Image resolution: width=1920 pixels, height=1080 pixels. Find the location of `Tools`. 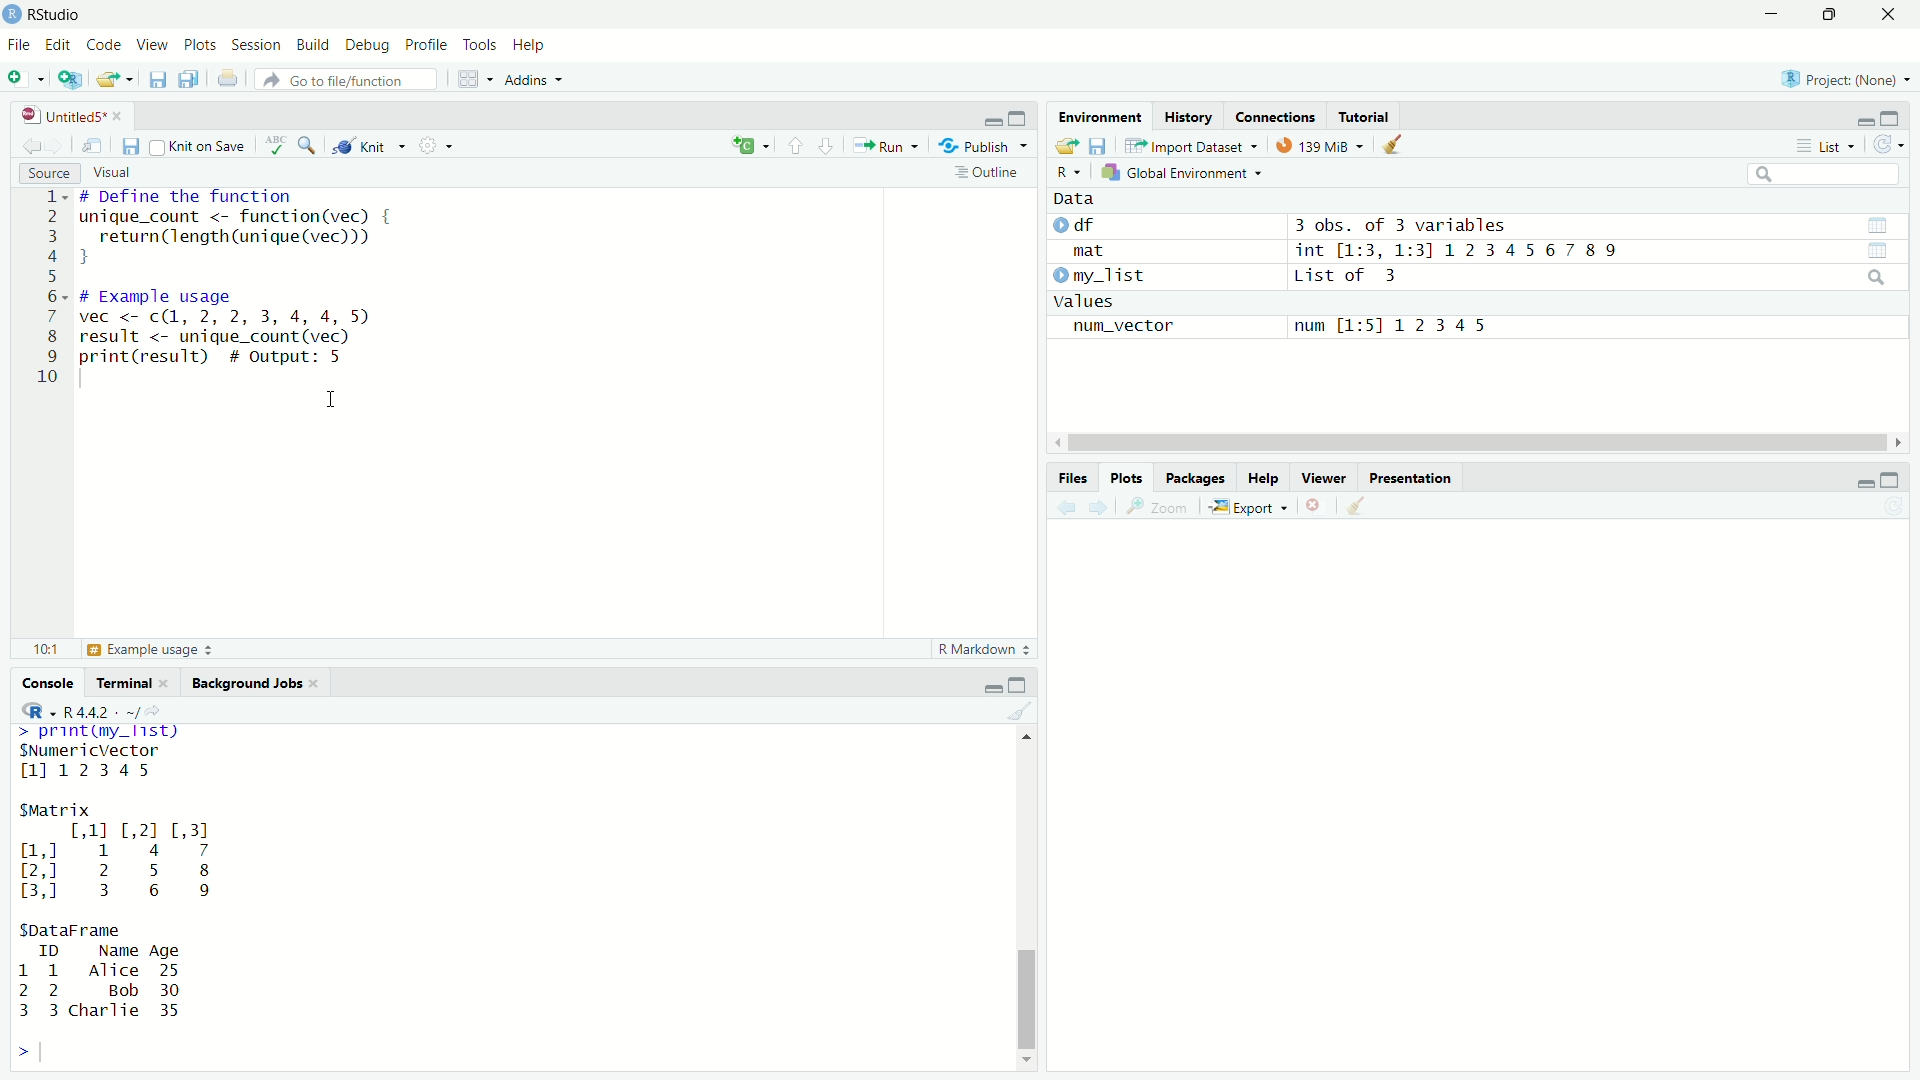

Tools is located at coordinates (482, 43).